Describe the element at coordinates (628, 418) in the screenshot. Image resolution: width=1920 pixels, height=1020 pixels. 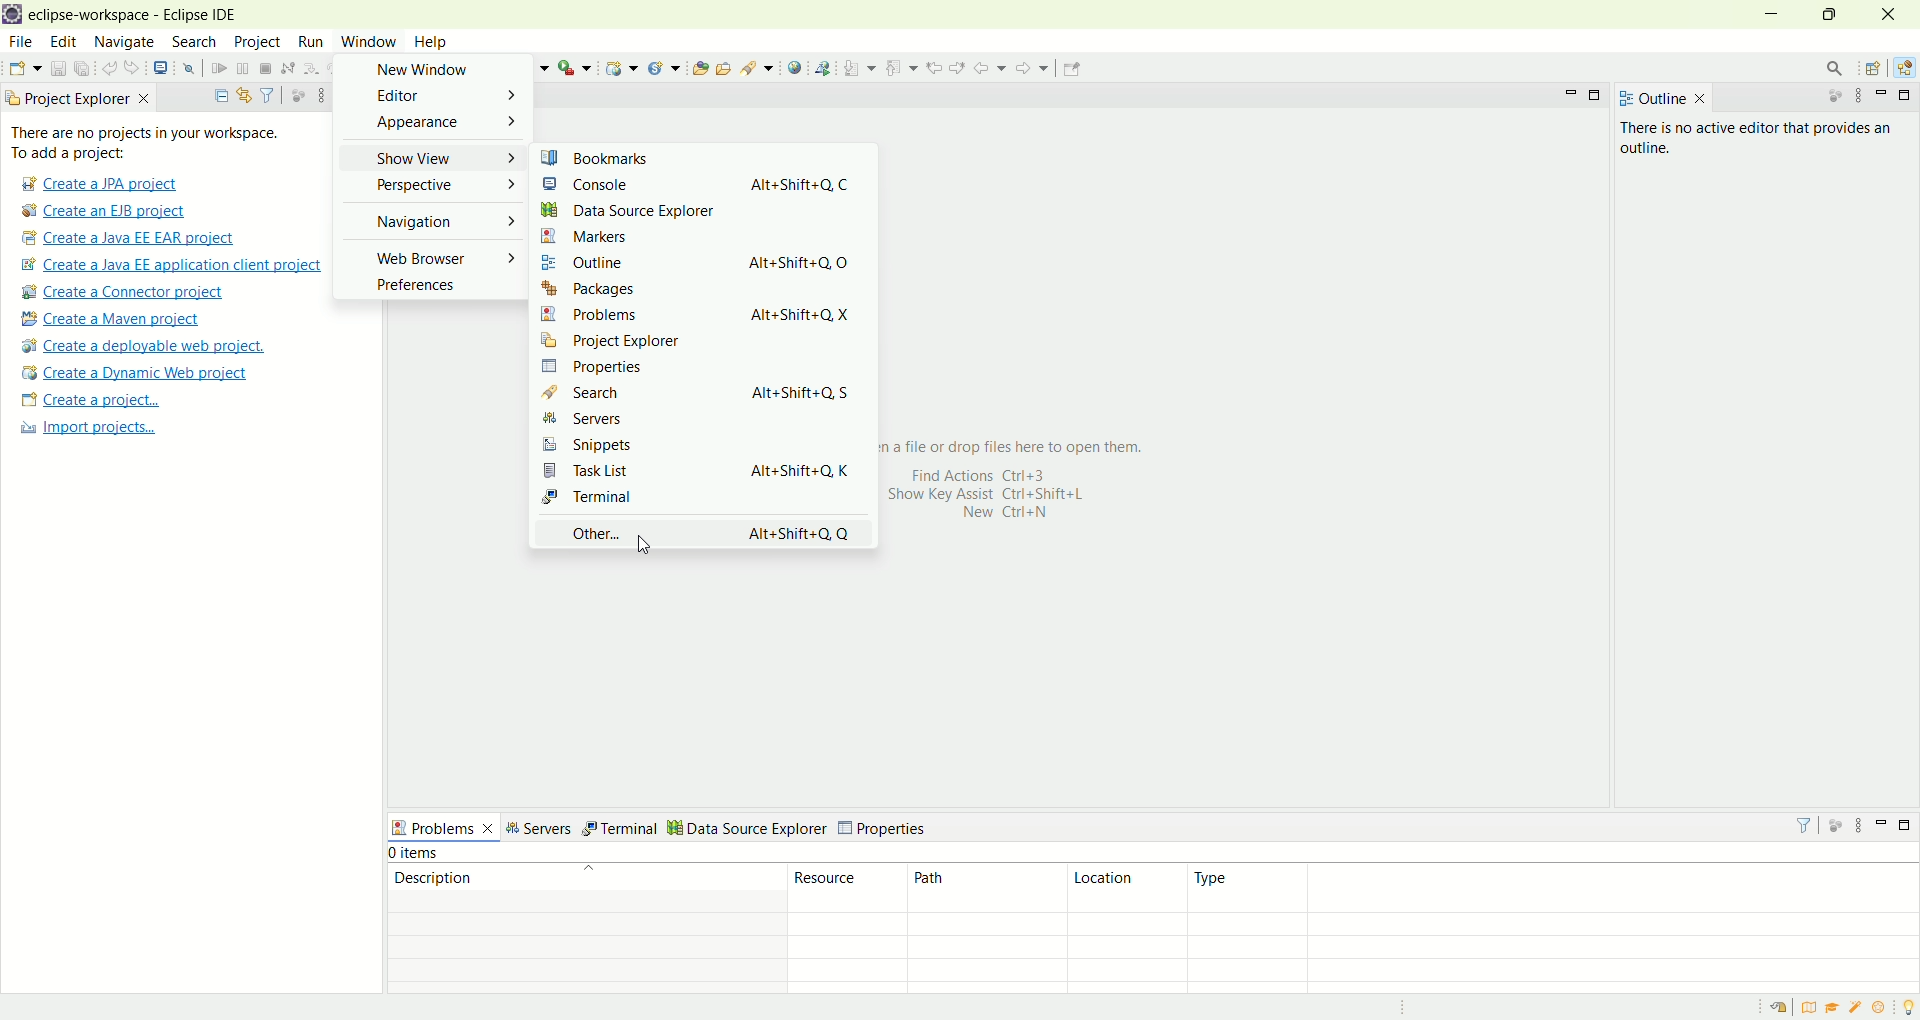
I see `servers` at that location.